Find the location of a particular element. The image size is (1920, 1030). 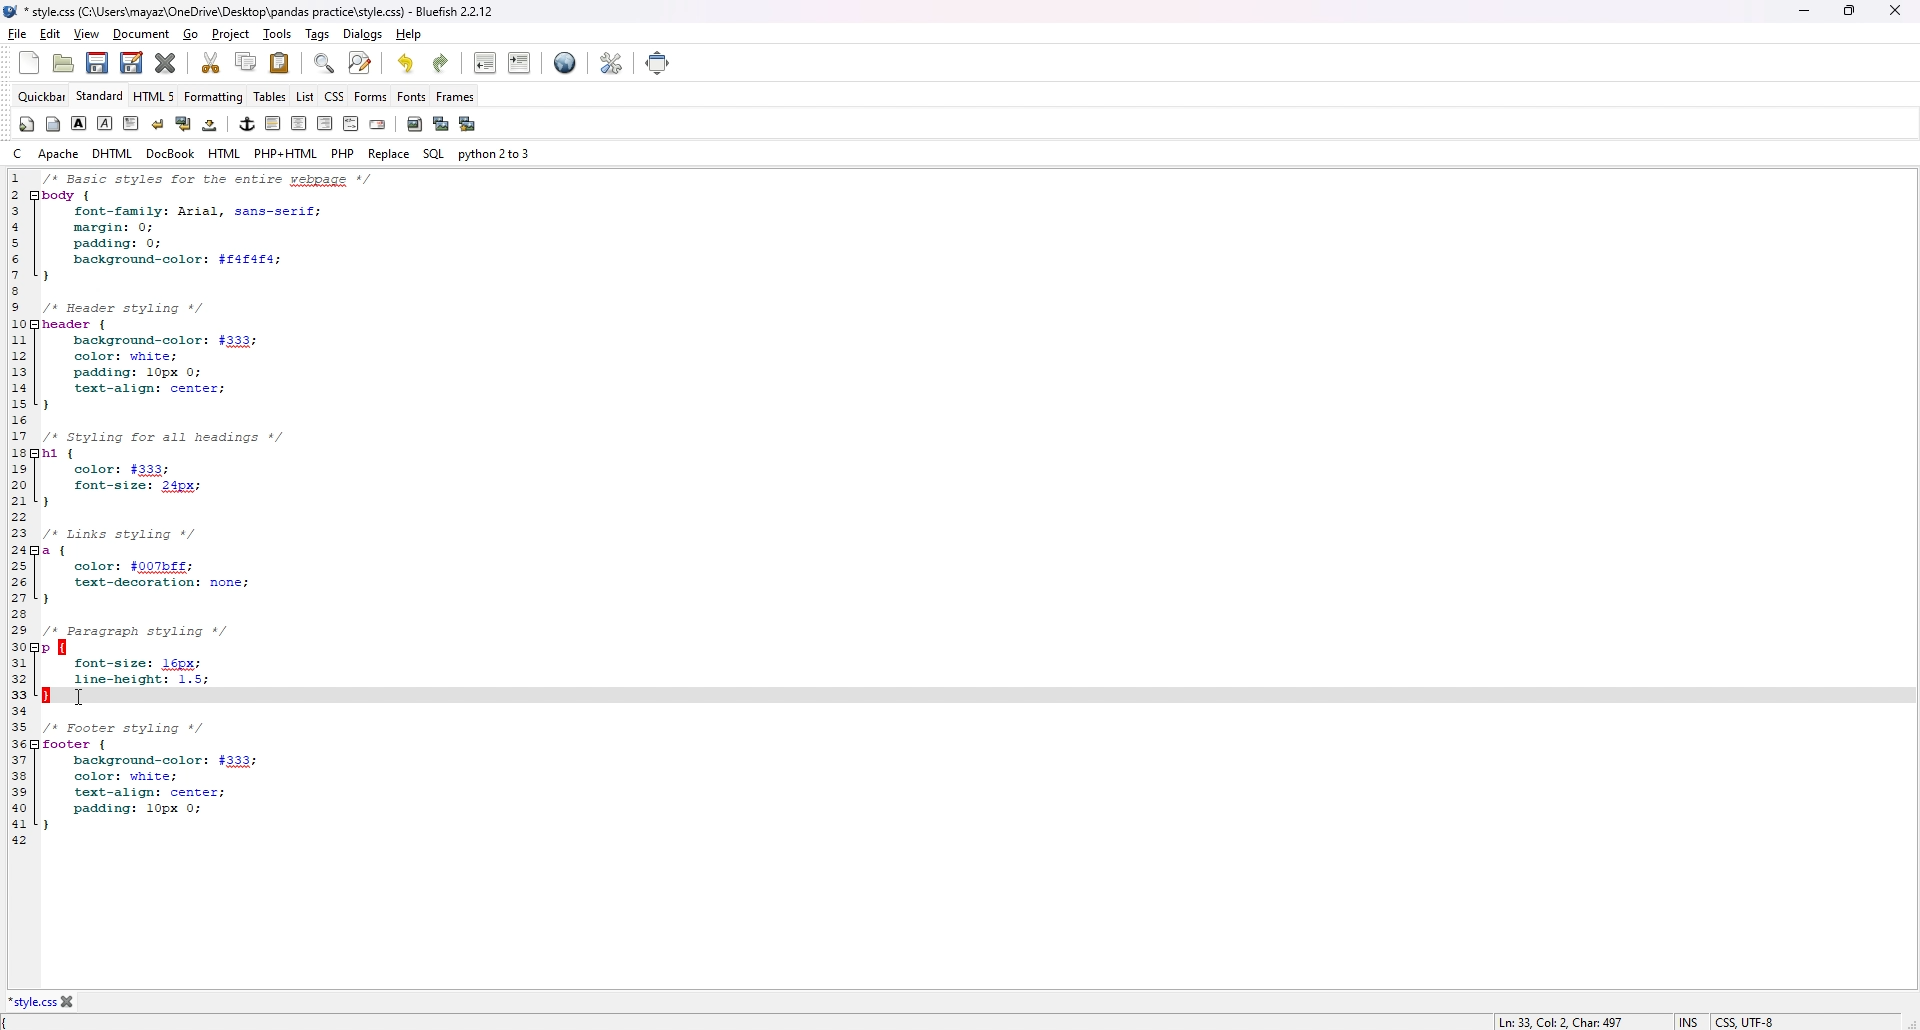

new is located at coordinates (29, 62).